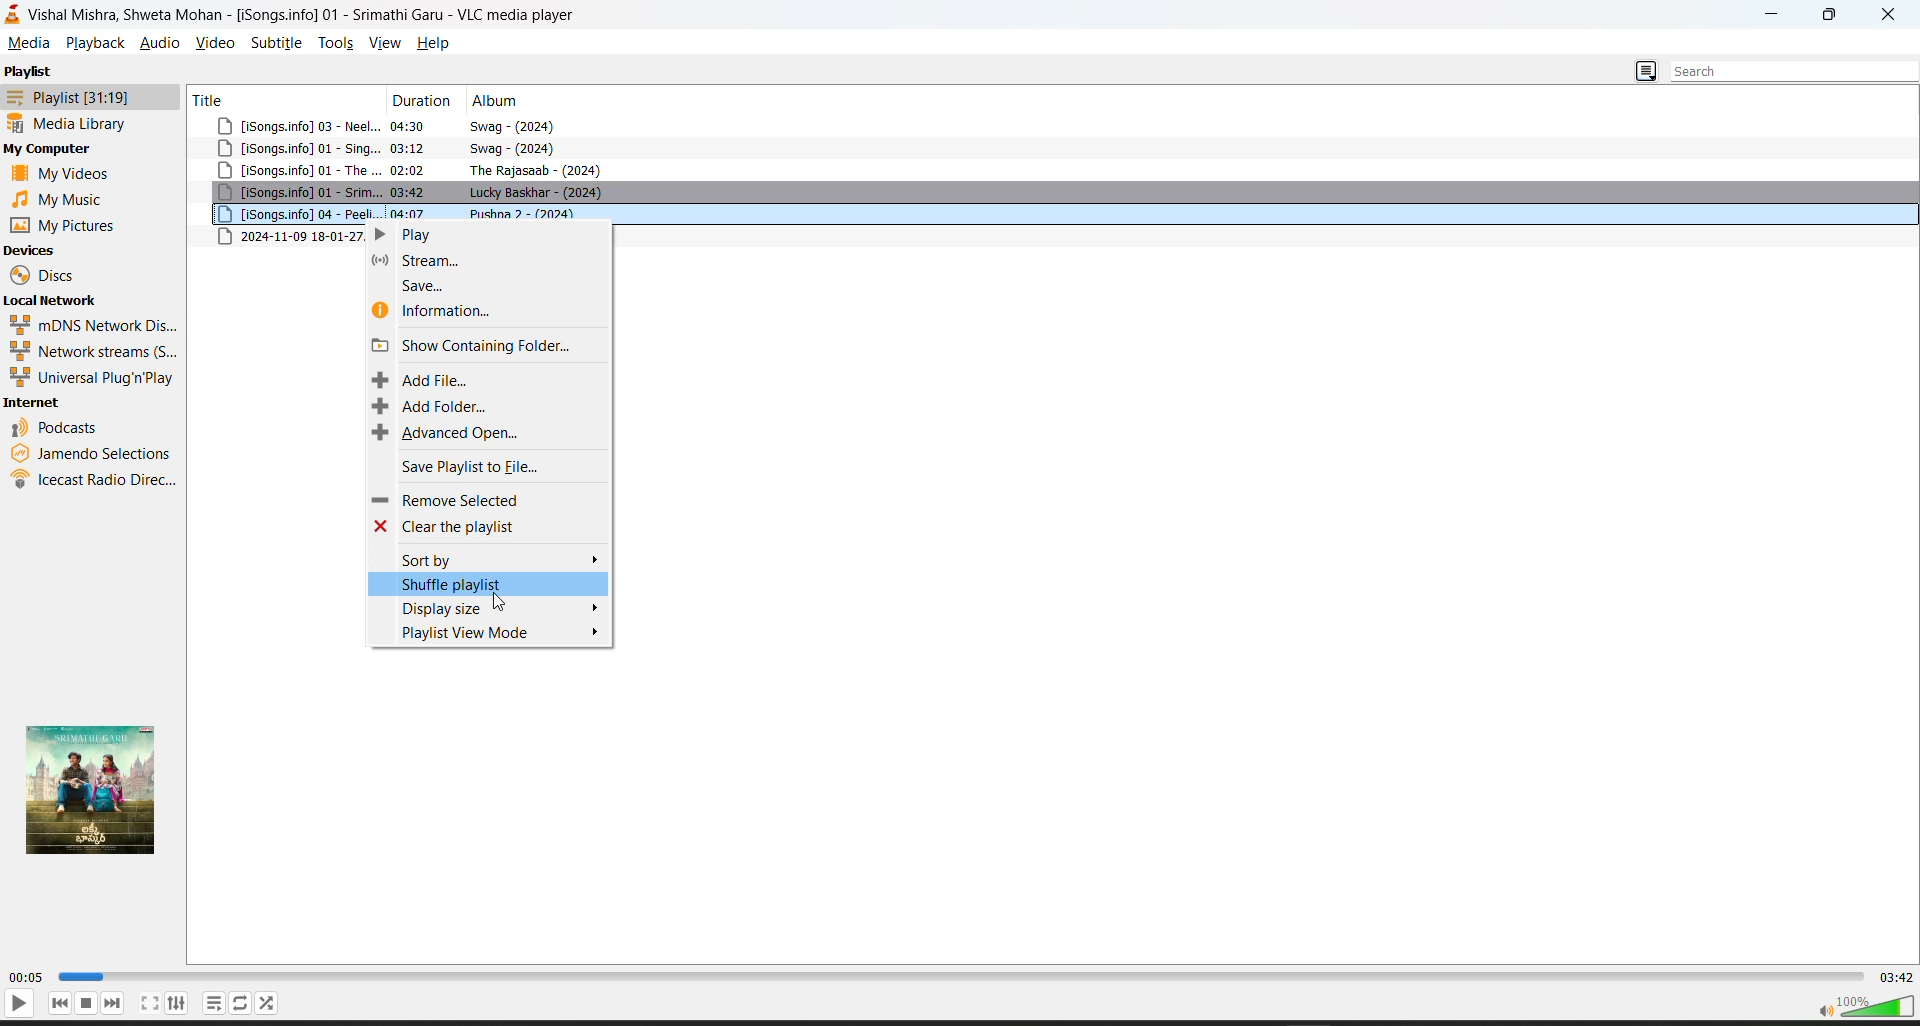 The image size is (1920, 1026). What do you see at coordinates (95, 481) in the screenshot?
I see `ice cast radio direct` at bounding box center [95, 481].